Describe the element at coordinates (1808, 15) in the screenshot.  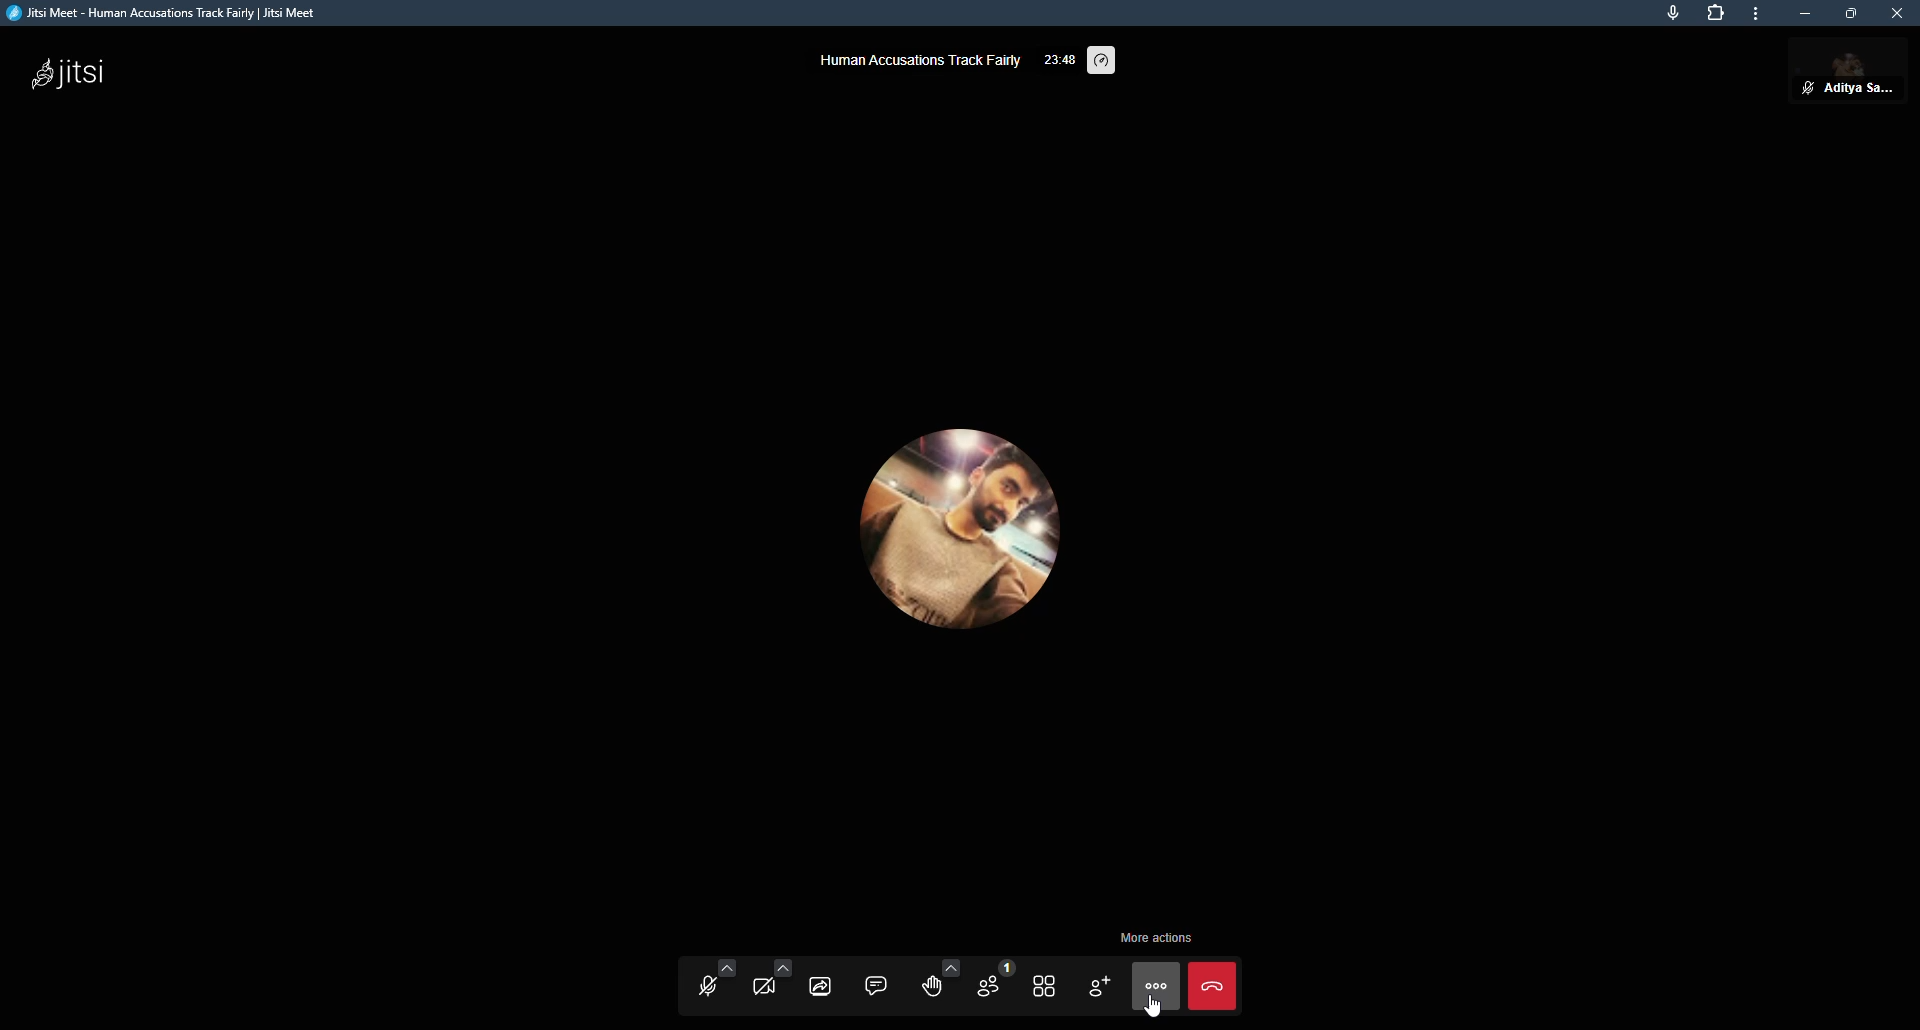
I see `minimize` at that location.